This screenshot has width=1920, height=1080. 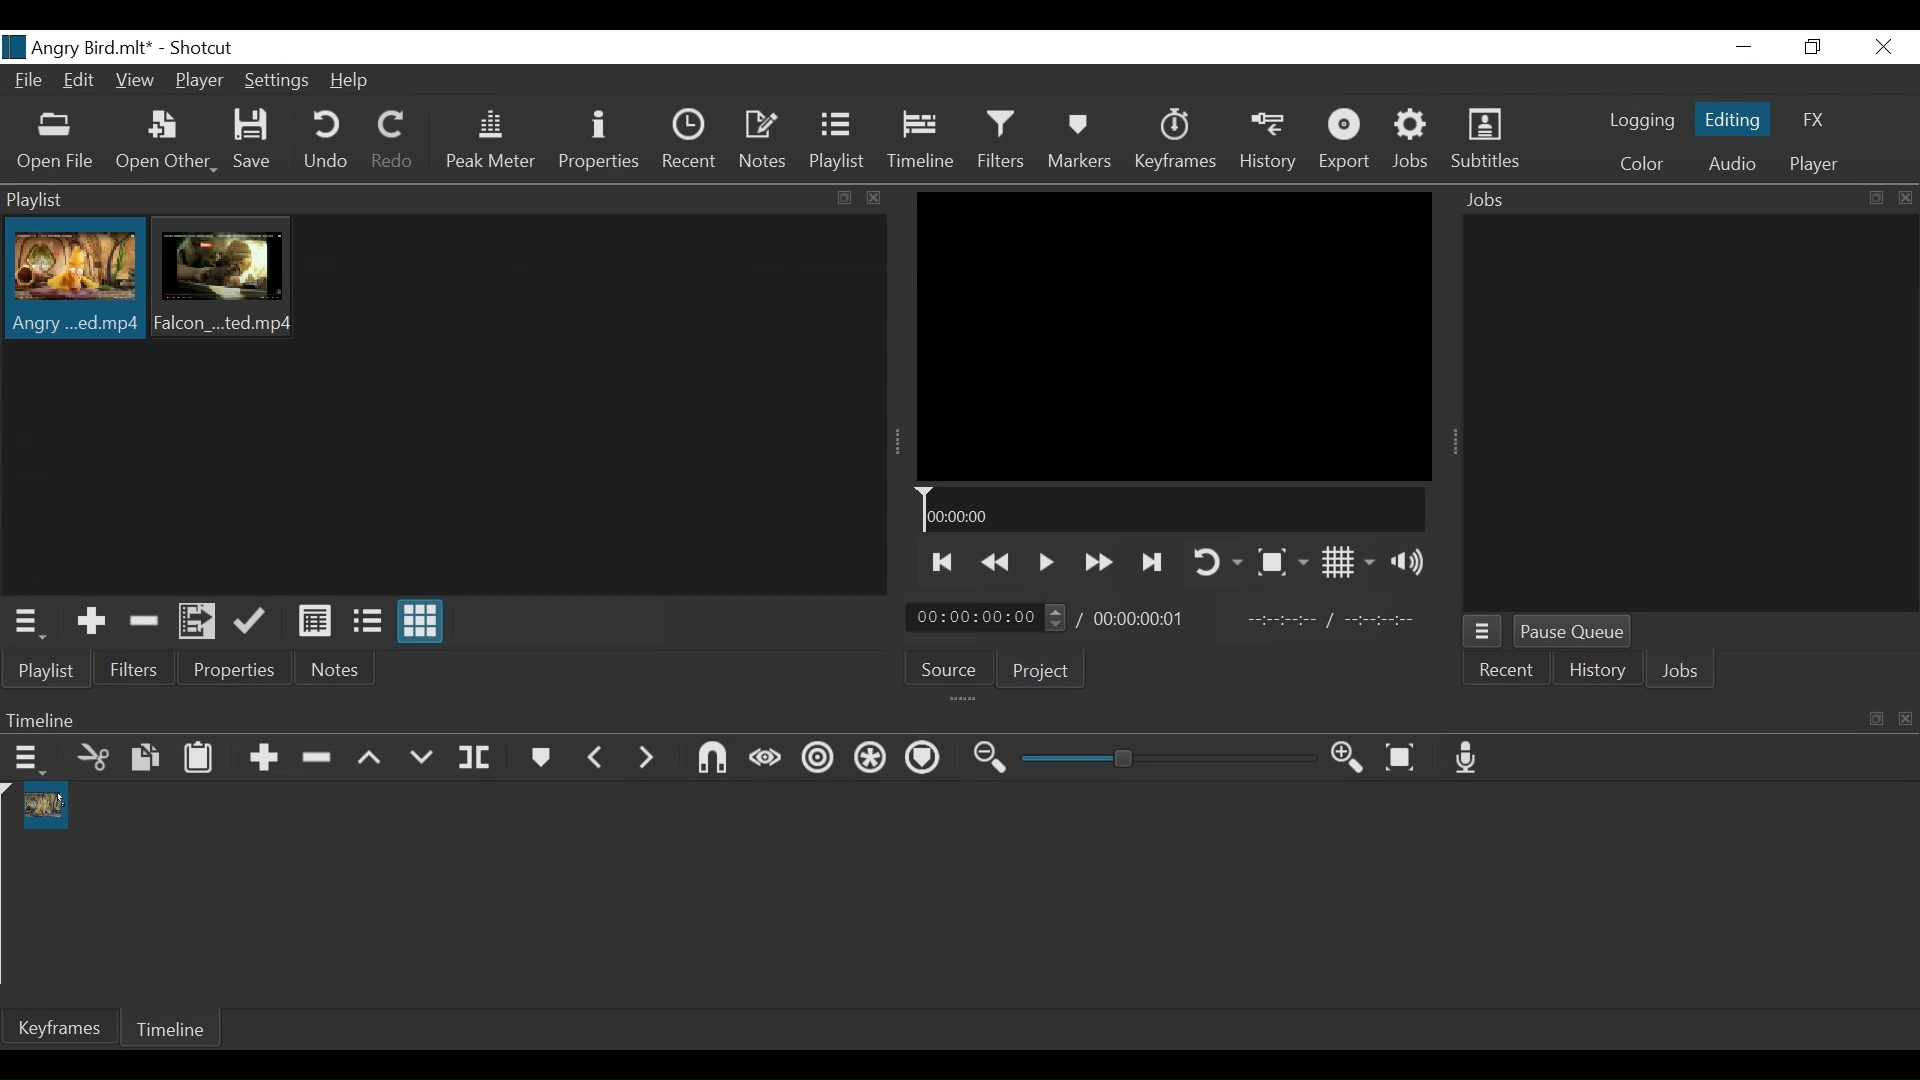 I want to click on File, so click(x=32, y=81).